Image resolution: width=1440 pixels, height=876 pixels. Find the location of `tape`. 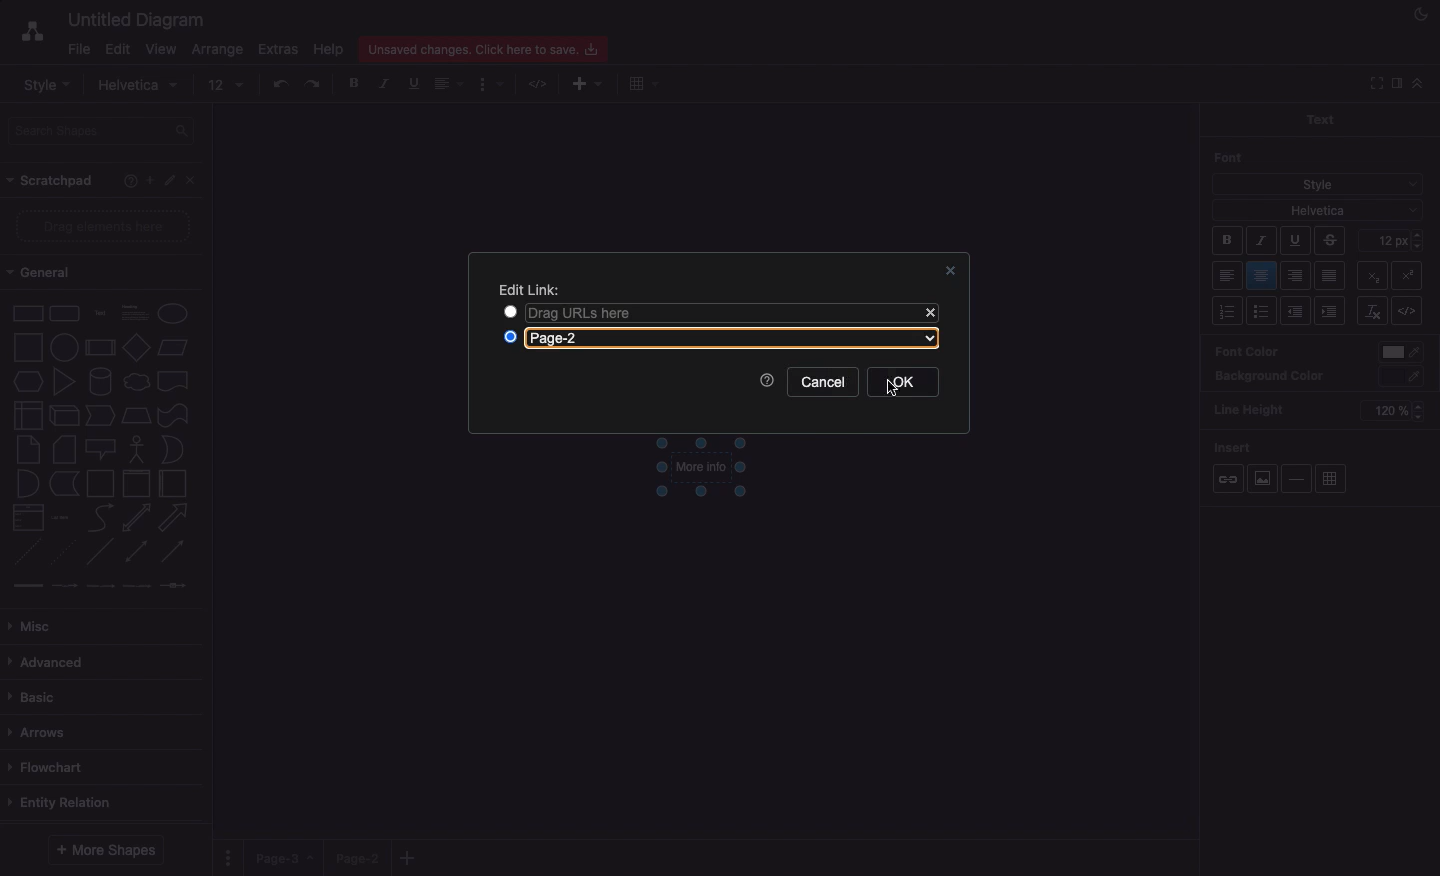

tape is located at coordinates (173, 415).